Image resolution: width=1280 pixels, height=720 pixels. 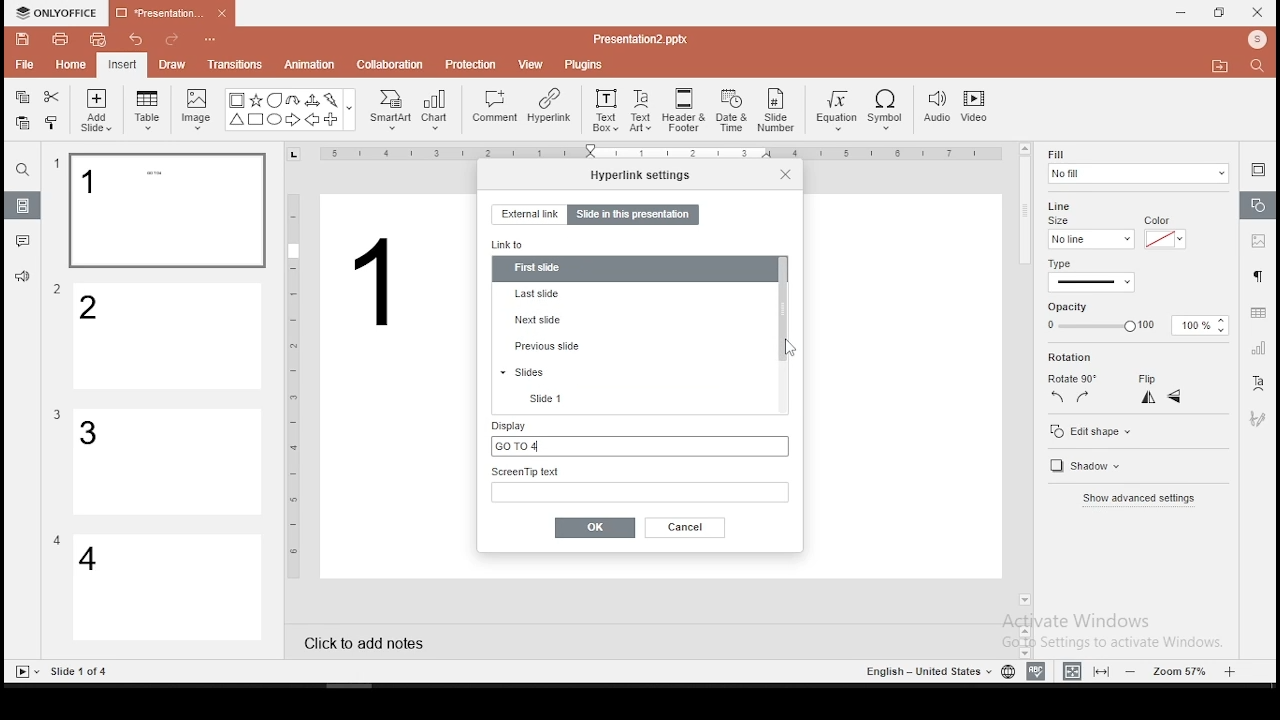 What do you see at coordinates (69, 64) in the screenshot?
I see `home` at bounding box center [69, 64].